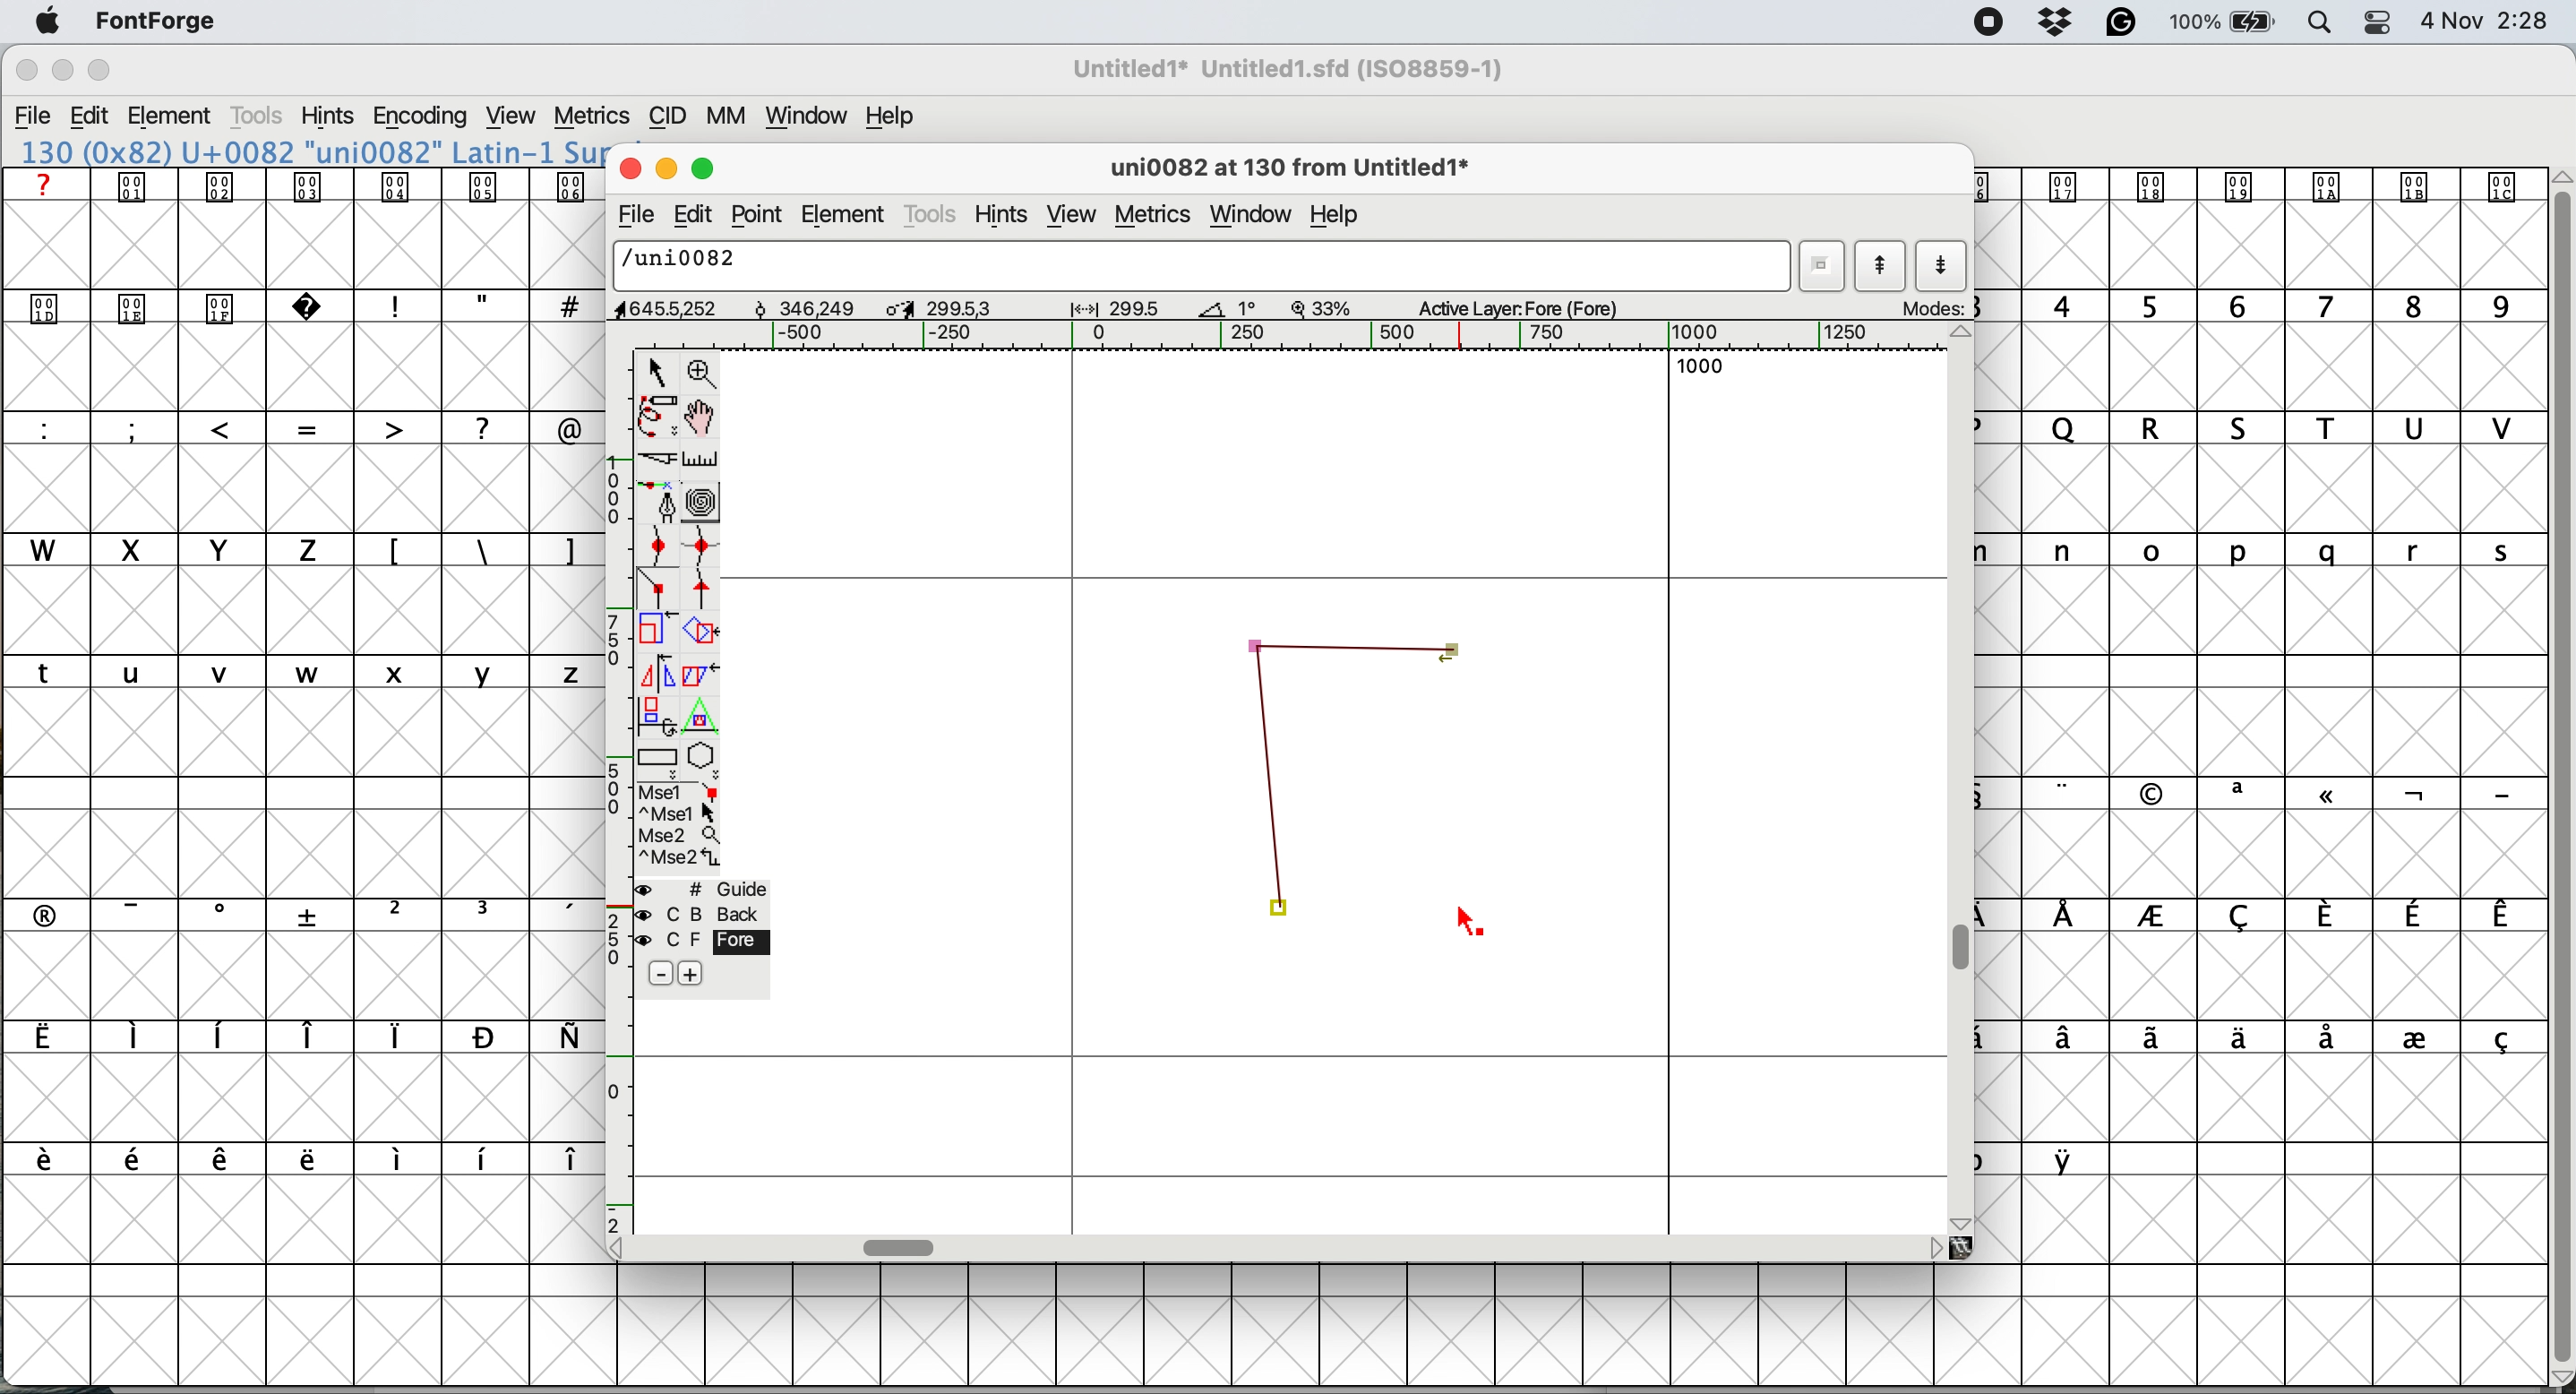 Image resolution: width=2576 pixels, height=1394 pixels. I want to click on current word list, so click(1819, 266).